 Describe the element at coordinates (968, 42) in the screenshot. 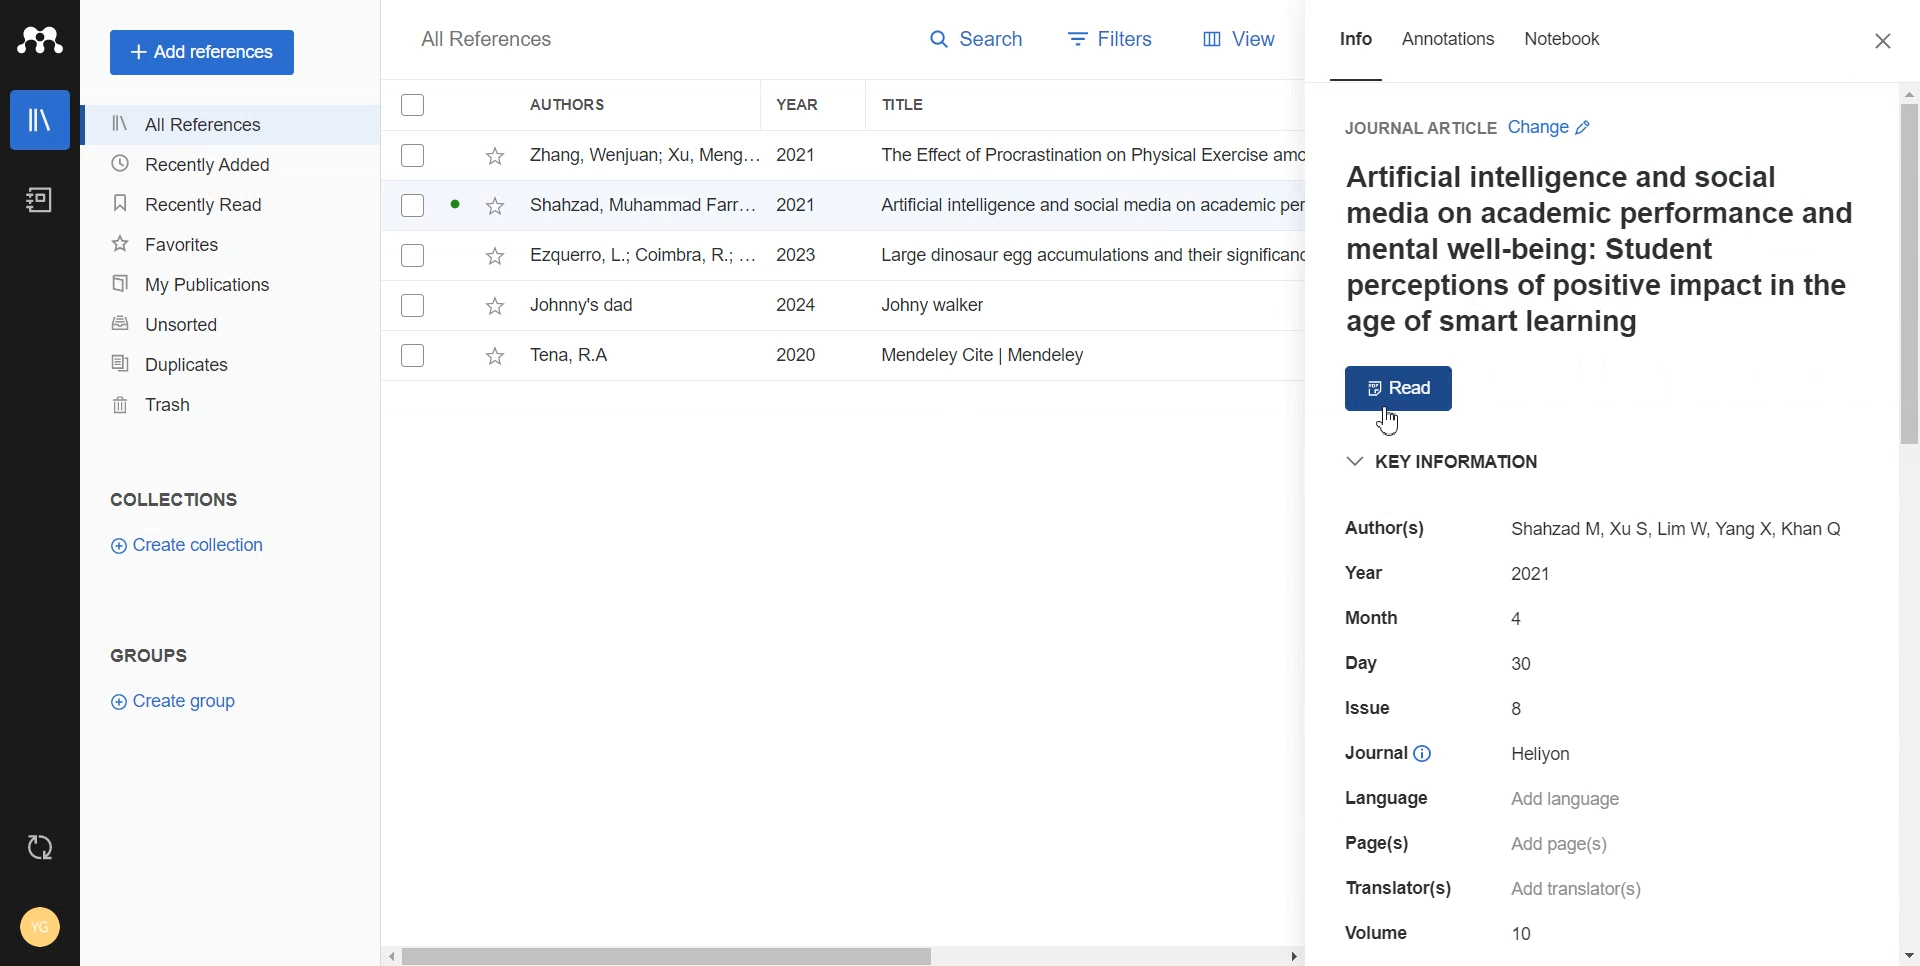

I see `Search` at that location.